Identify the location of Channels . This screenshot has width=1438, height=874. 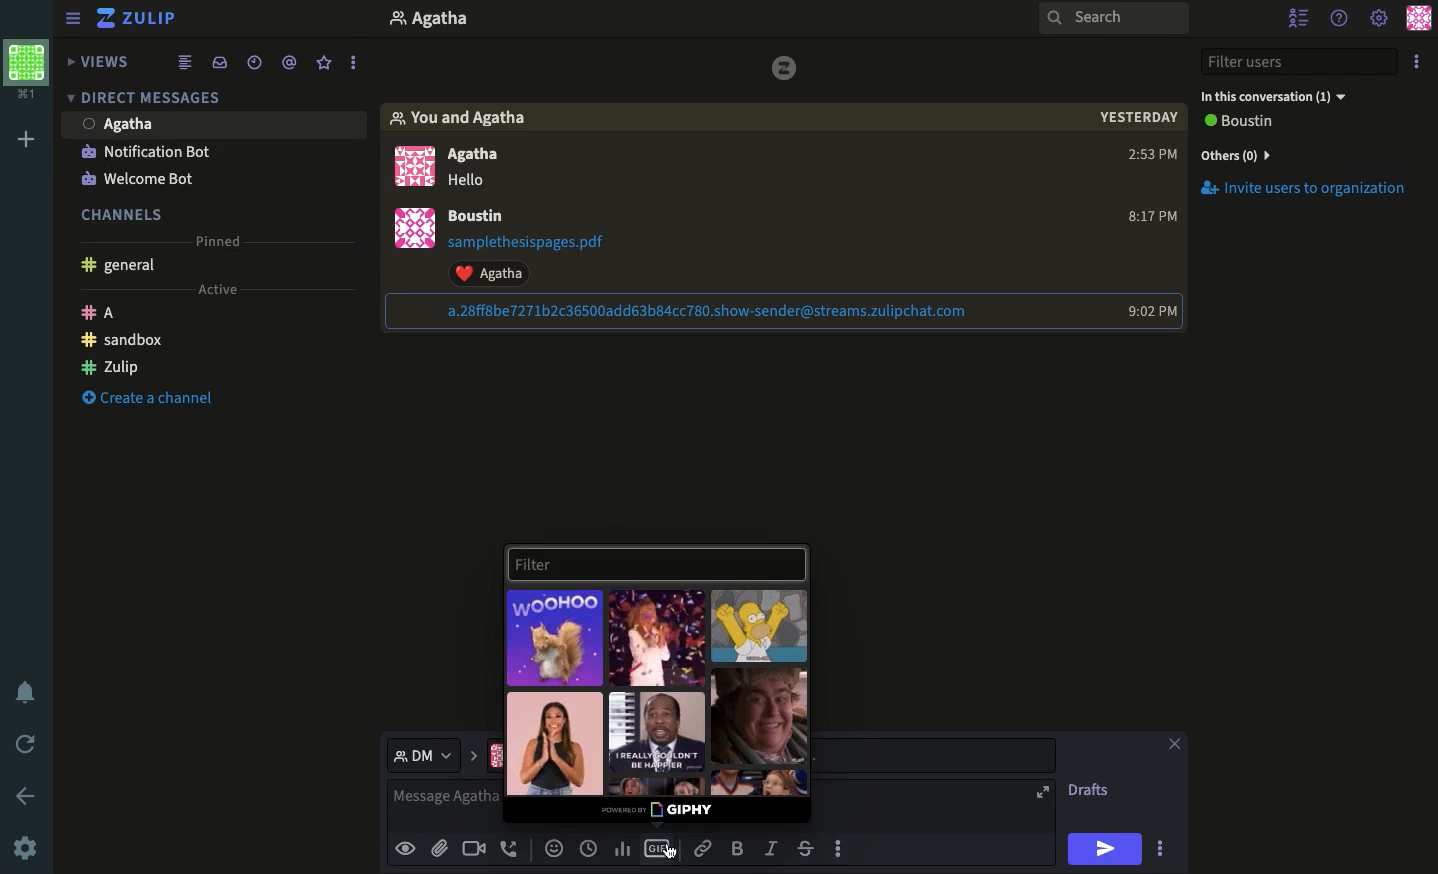
(125, 211).